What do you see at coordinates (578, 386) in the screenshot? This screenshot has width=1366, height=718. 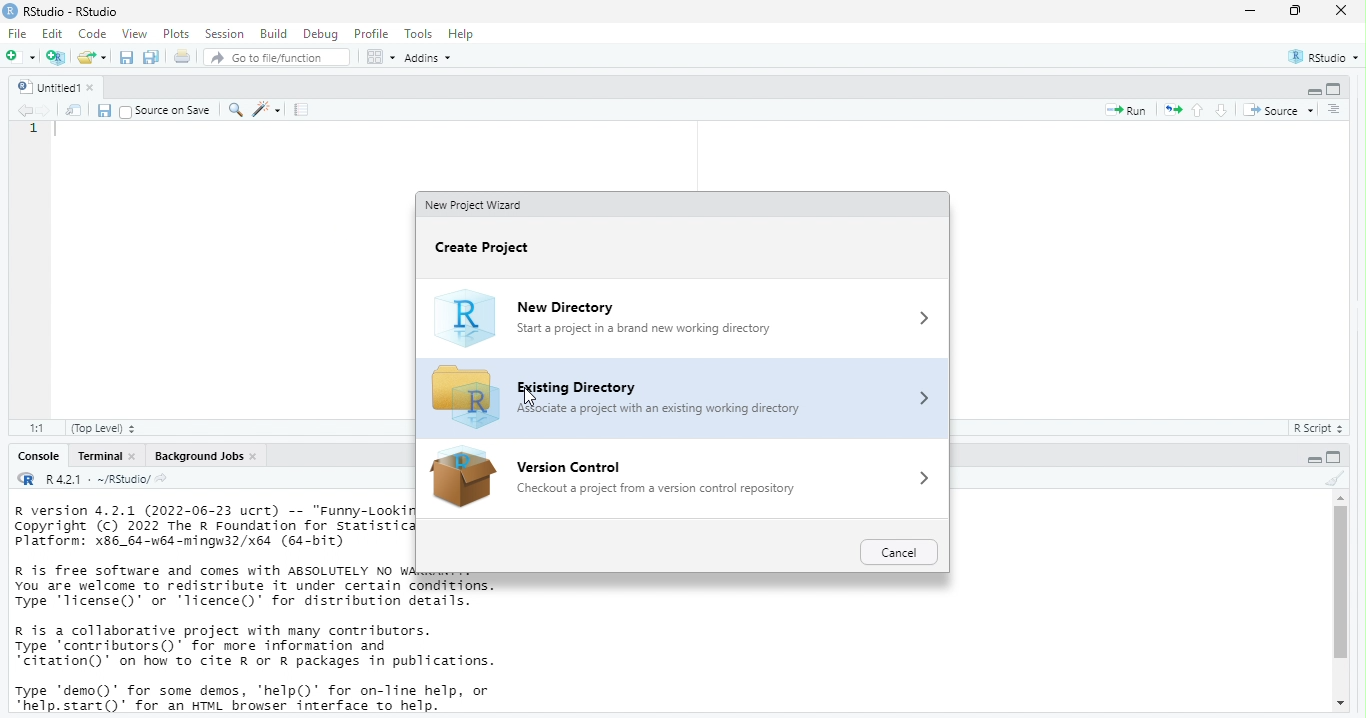 I see `Existing directory` at bounding box center [578, 386].